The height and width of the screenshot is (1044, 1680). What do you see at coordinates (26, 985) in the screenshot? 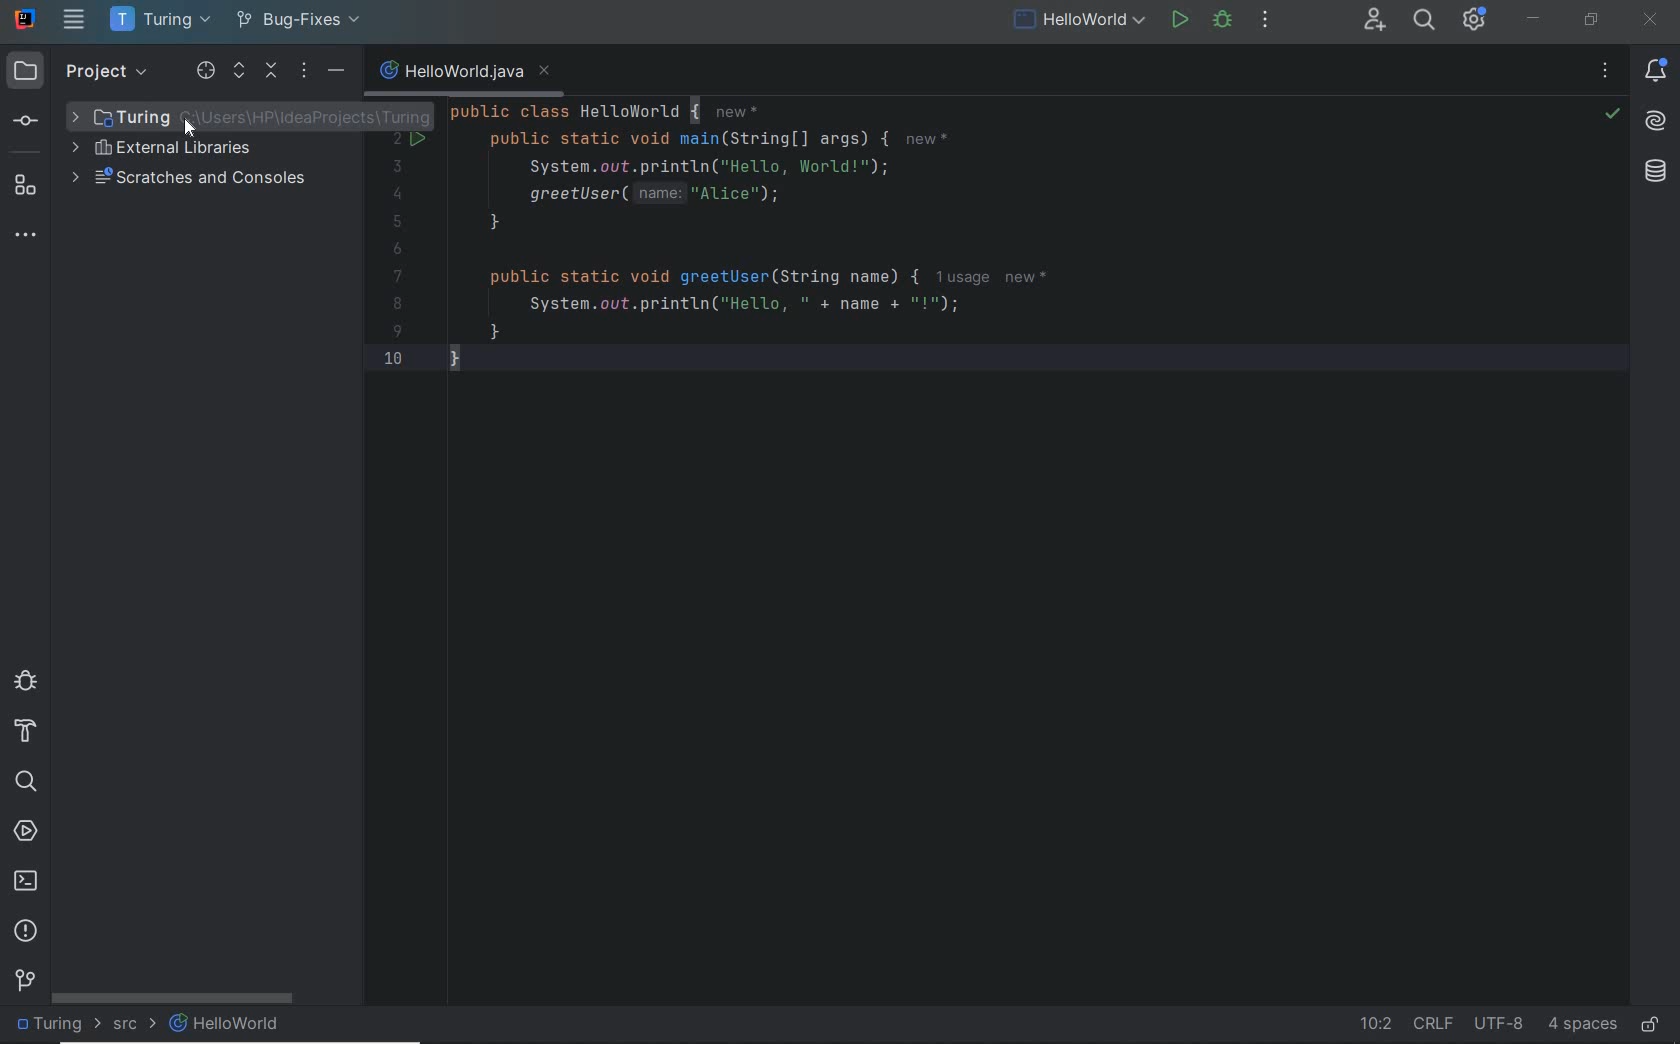
I see `git` at bounding box center [26, 985].